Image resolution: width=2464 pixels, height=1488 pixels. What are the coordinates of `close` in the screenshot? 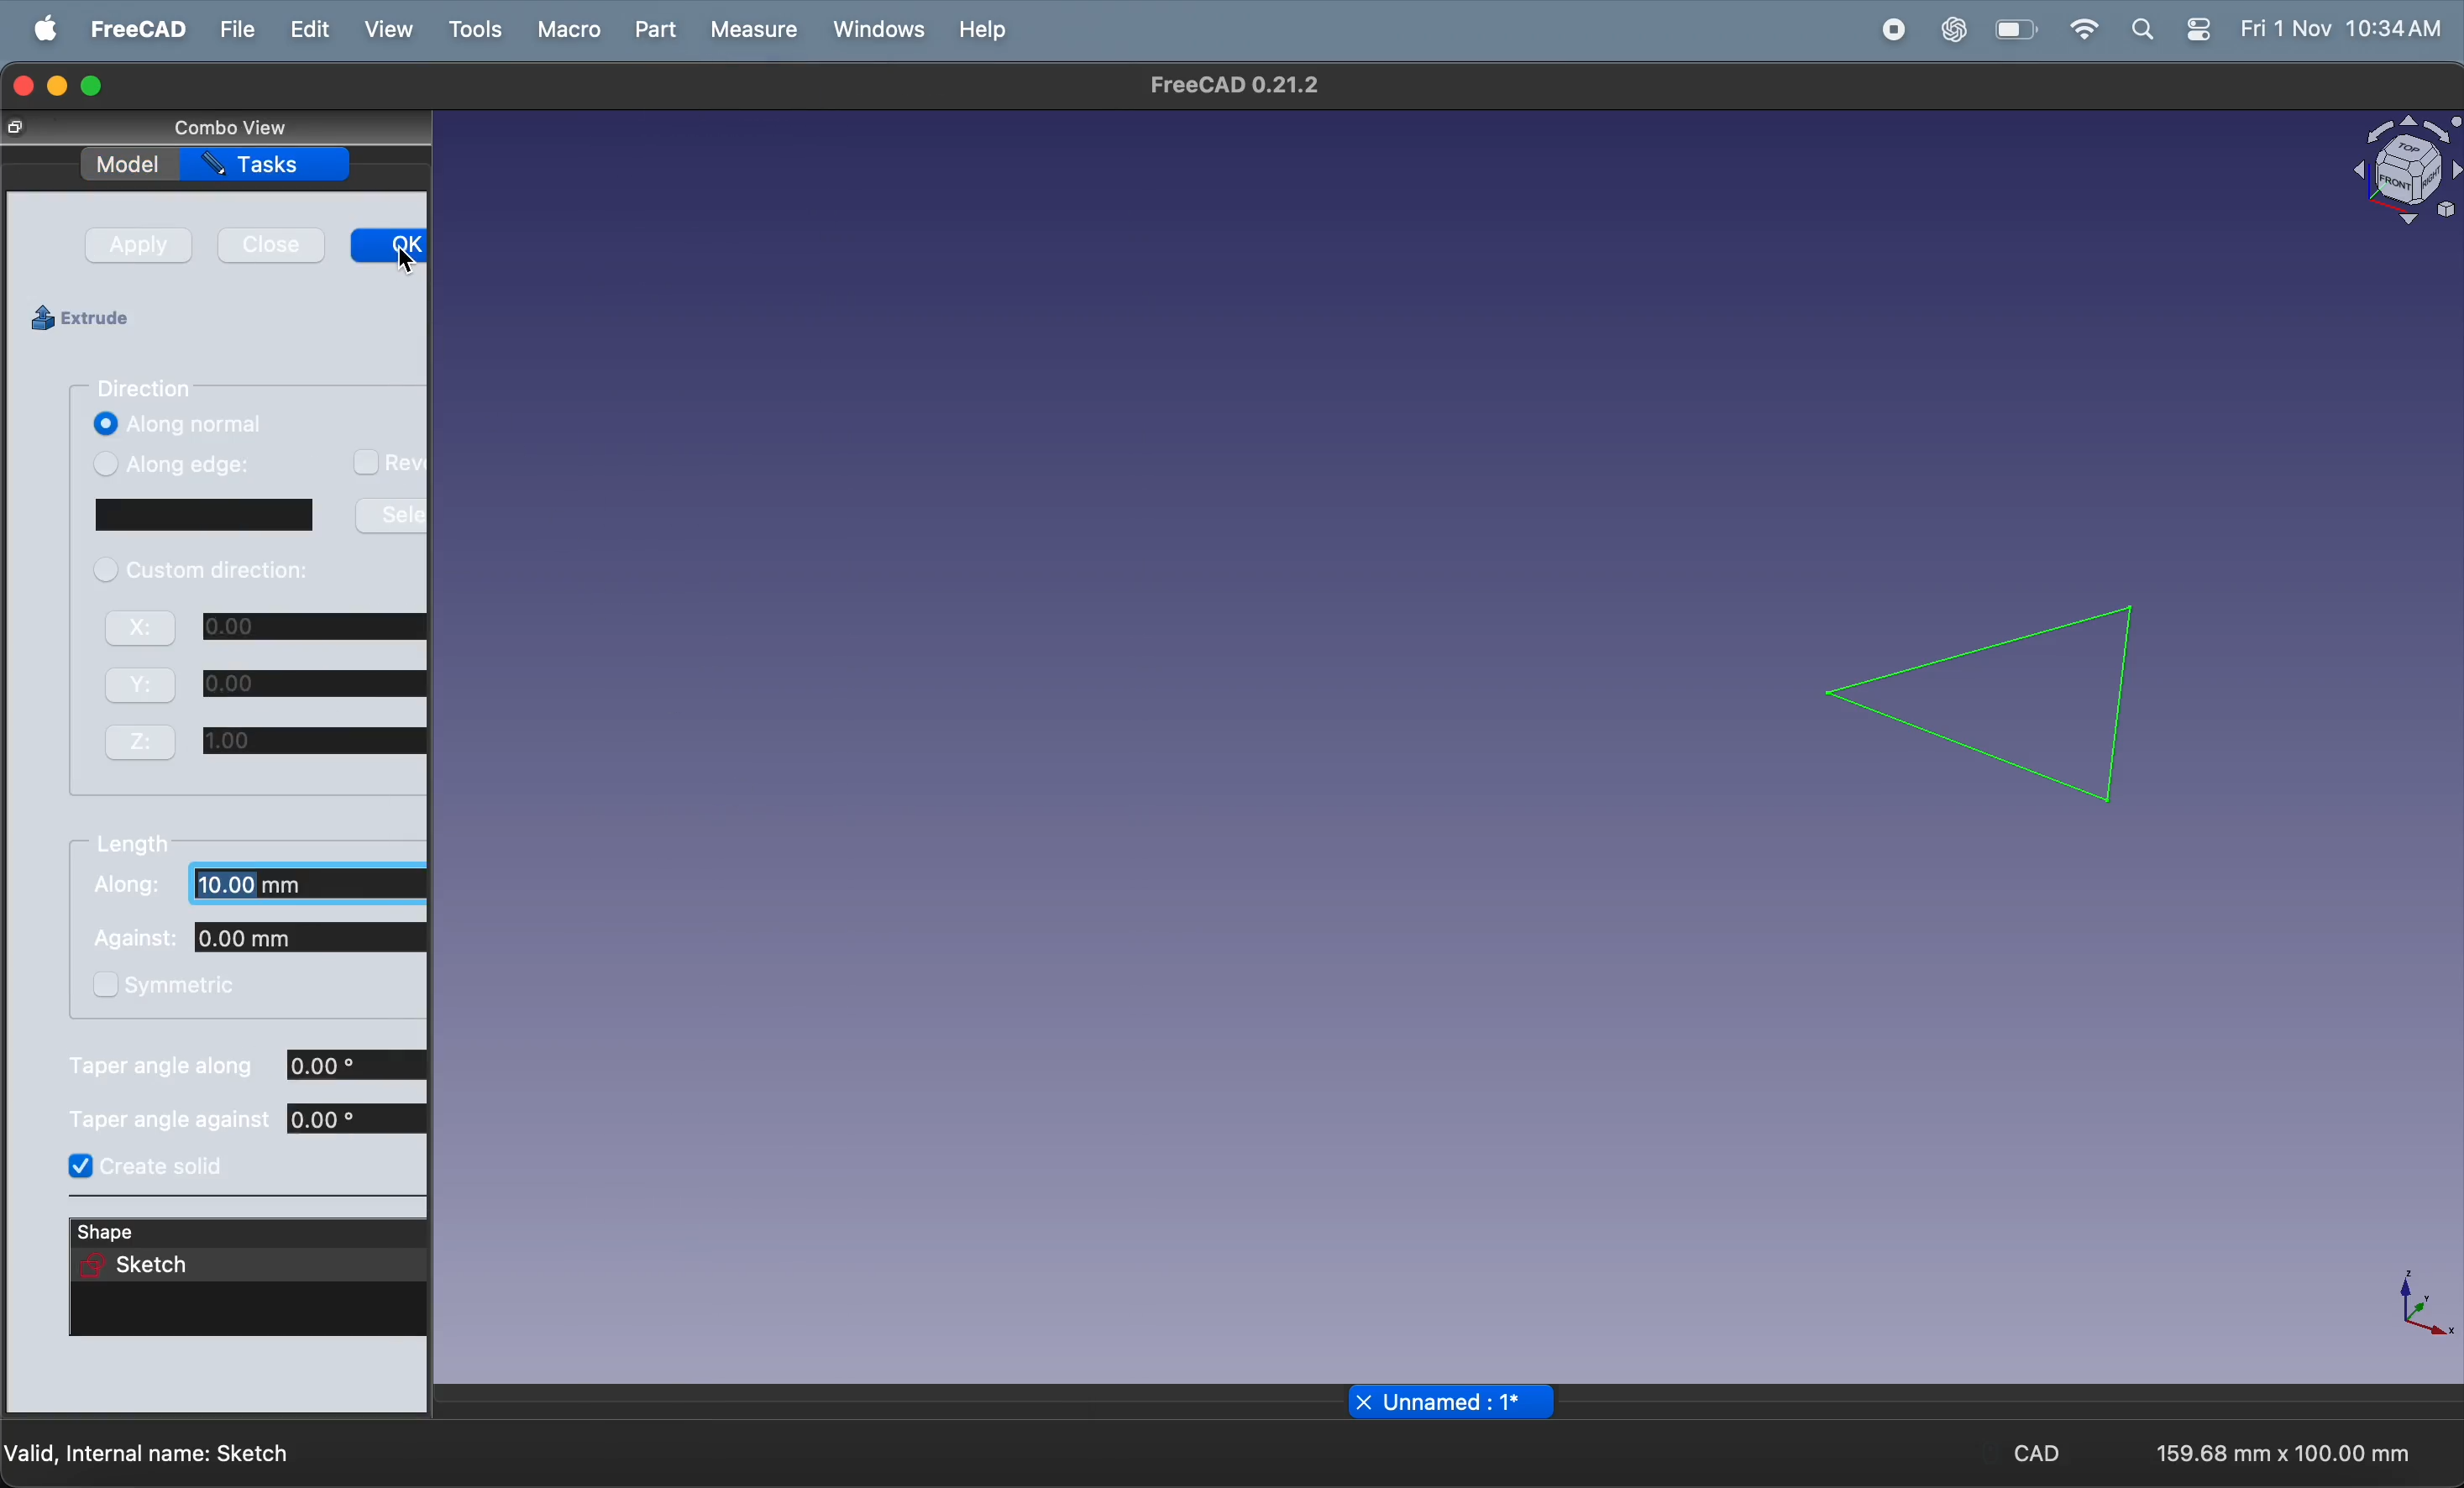 It's located at (272, 246).